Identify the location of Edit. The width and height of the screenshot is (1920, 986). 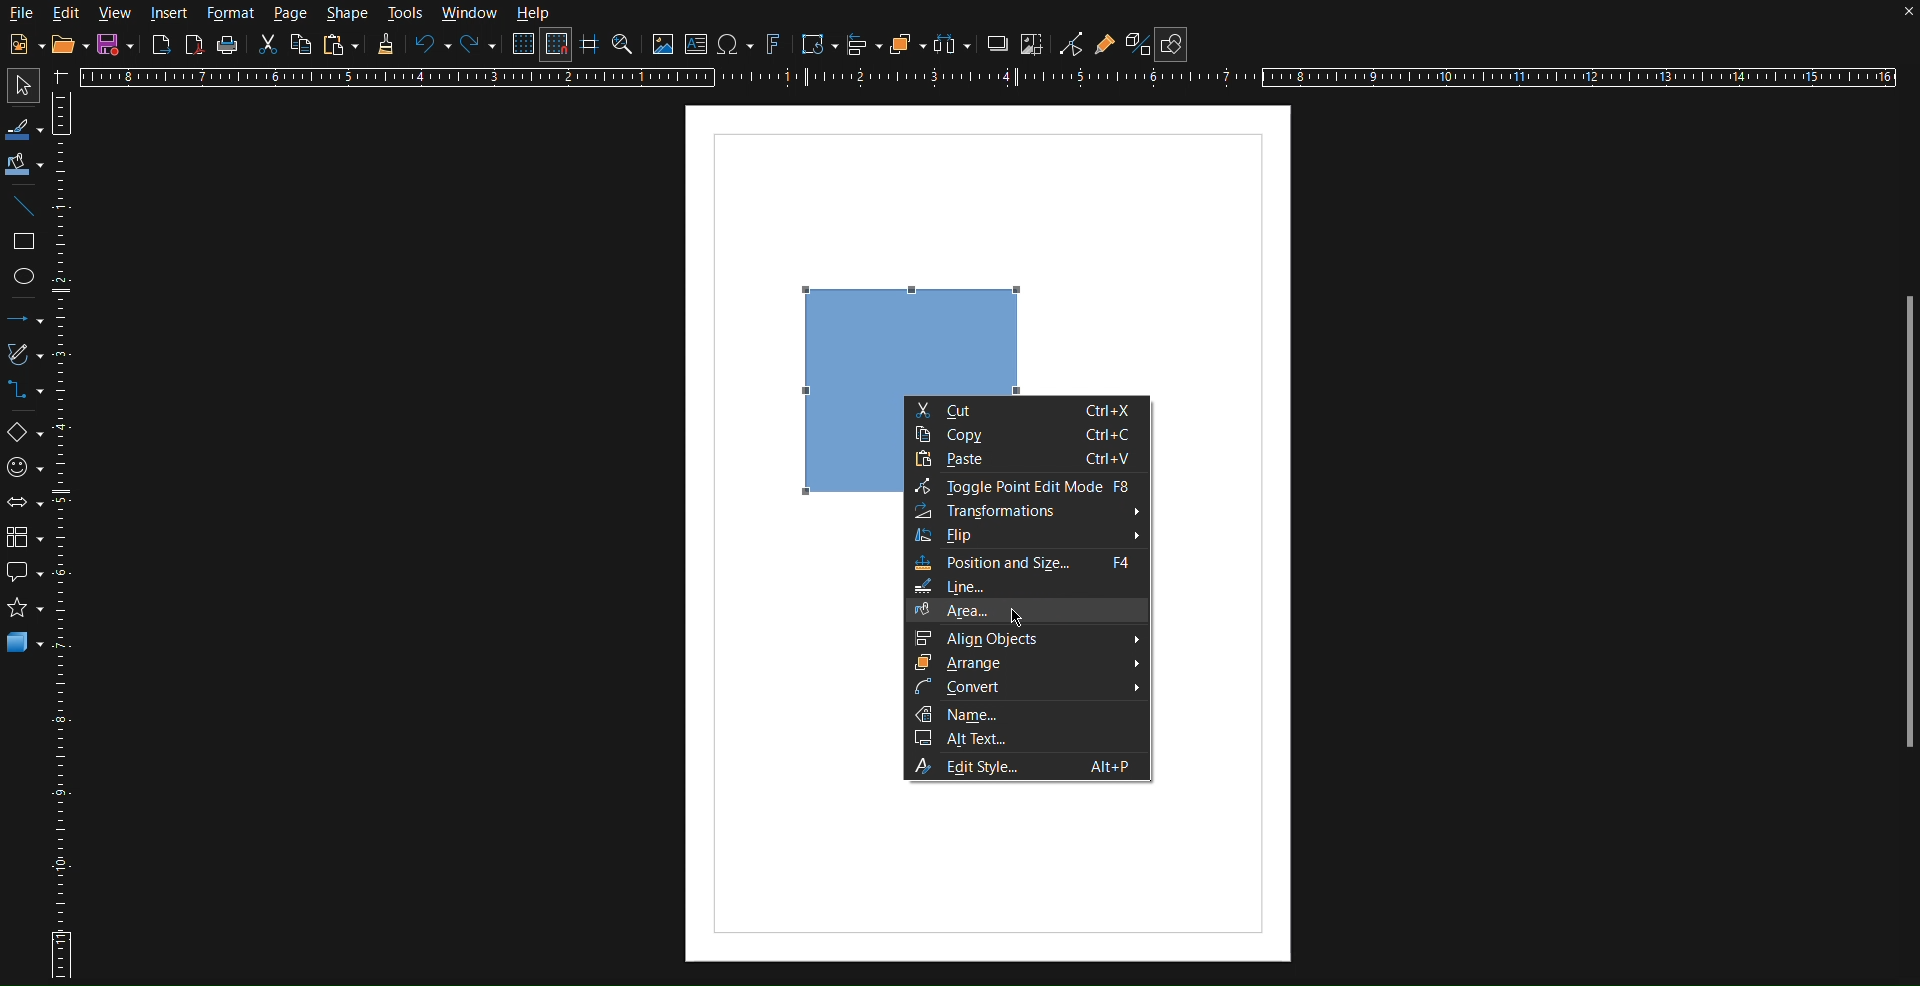
(69, 13).